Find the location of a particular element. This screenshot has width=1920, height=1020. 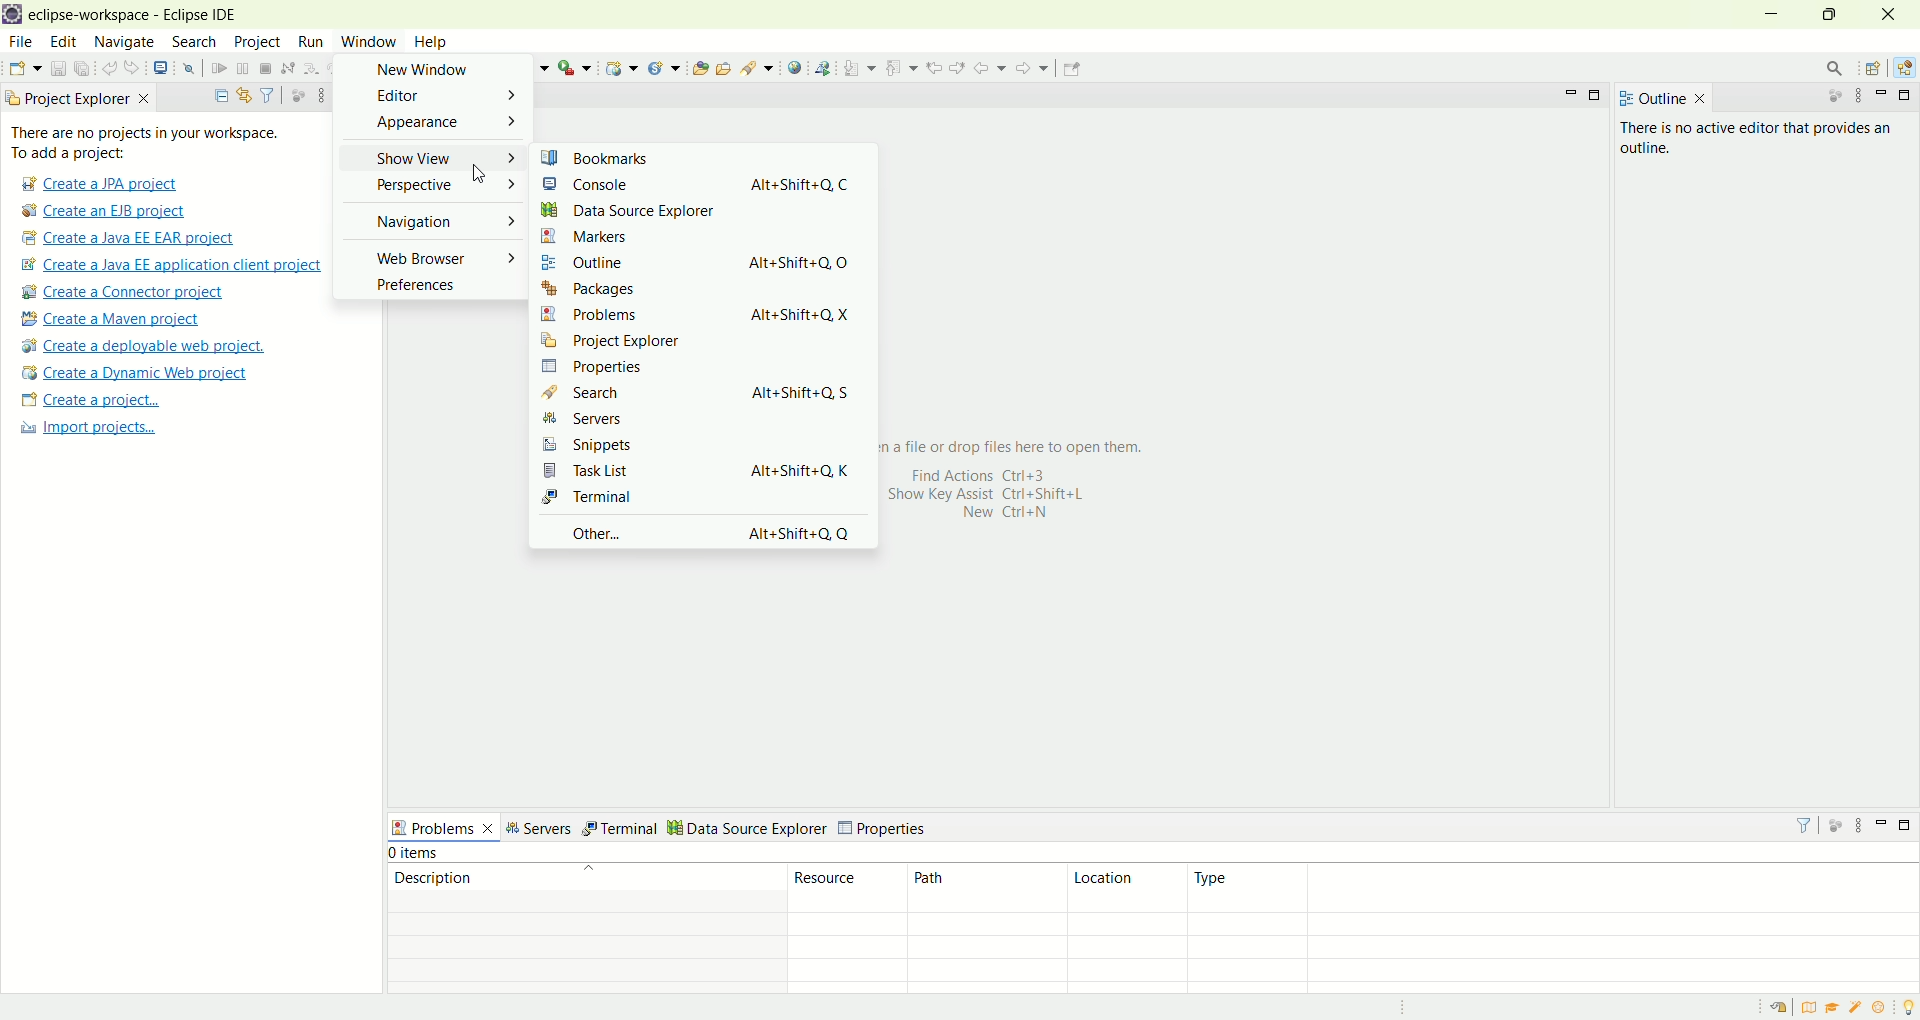

file is located at coordinates (18, 41).